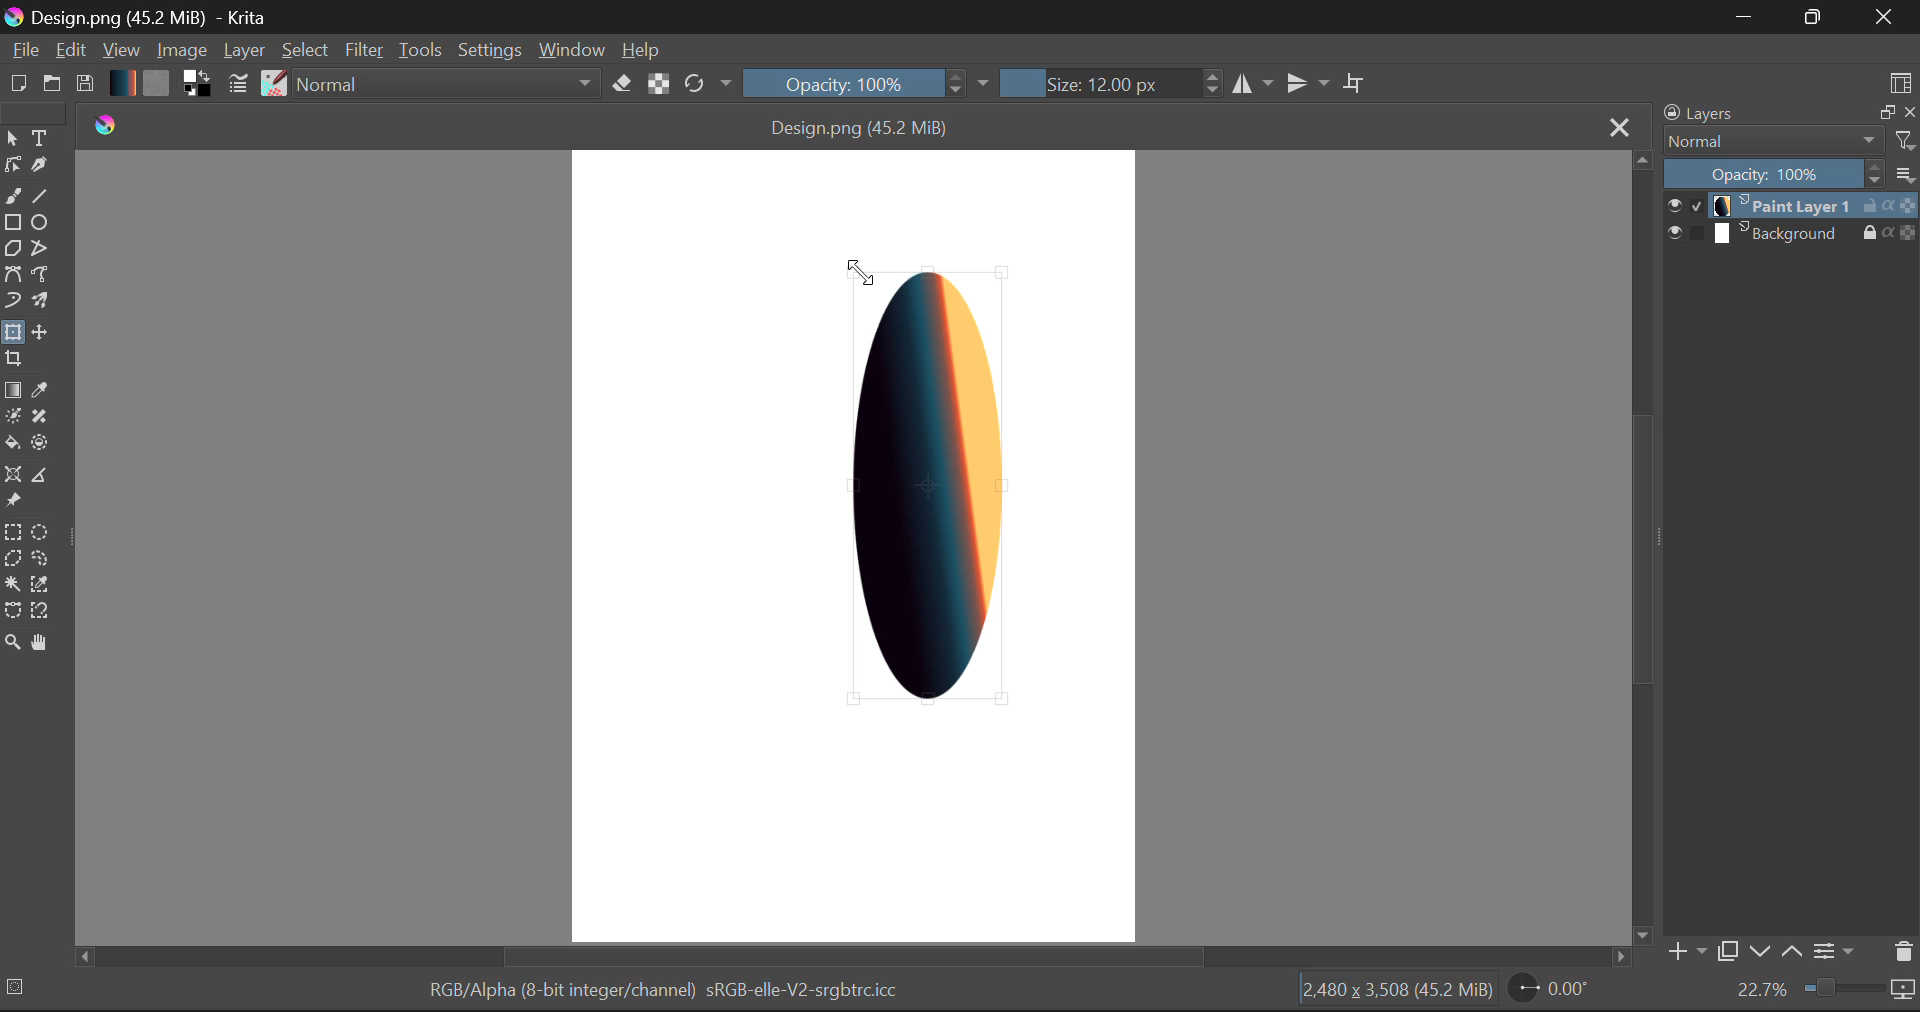 Image resolution: width=1920 pixels, height=1012 pixels. Describe the element at coordinates (120, 49) in the screenshot. I see `View` at that location.